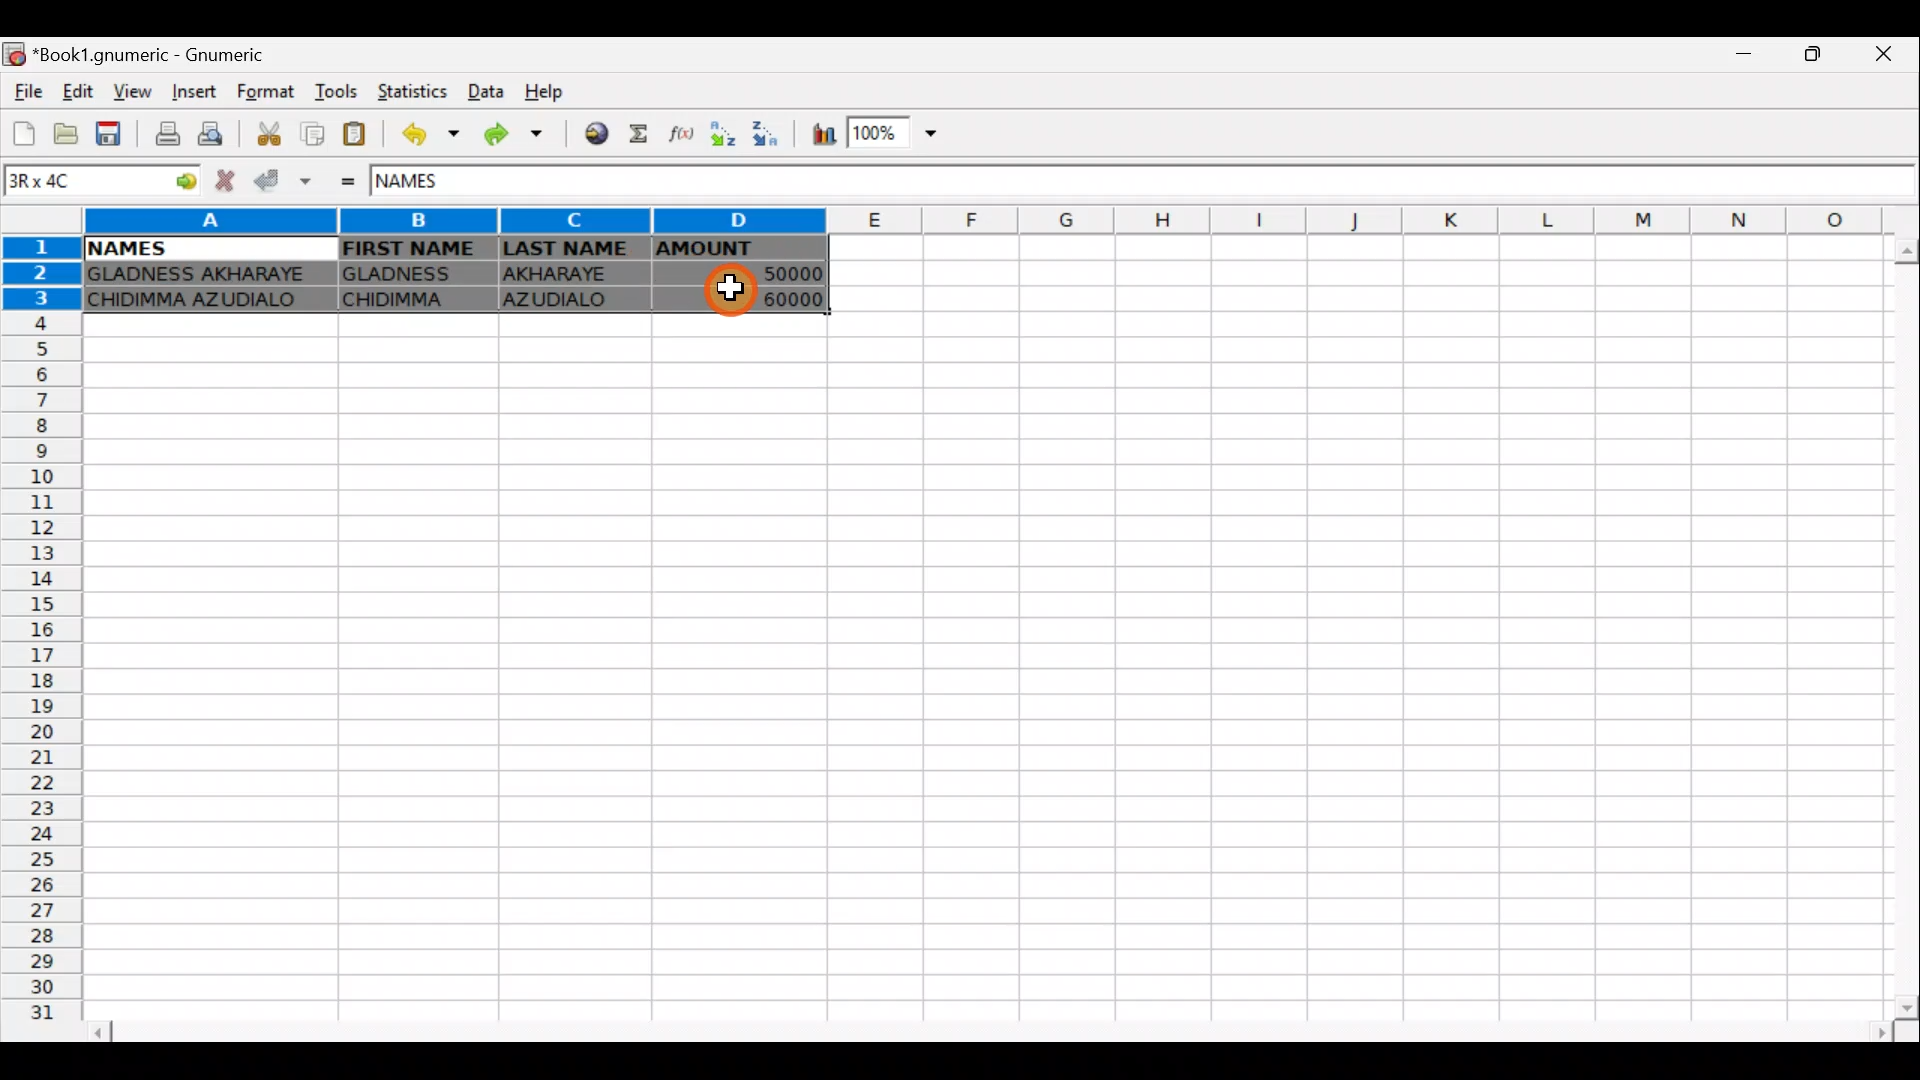 The width and height of the screenshot is (1920, 1080). What do you see at coordinates (427, 186) in the screenshot?
I see `NAMES` at bounding box center [427, 186].